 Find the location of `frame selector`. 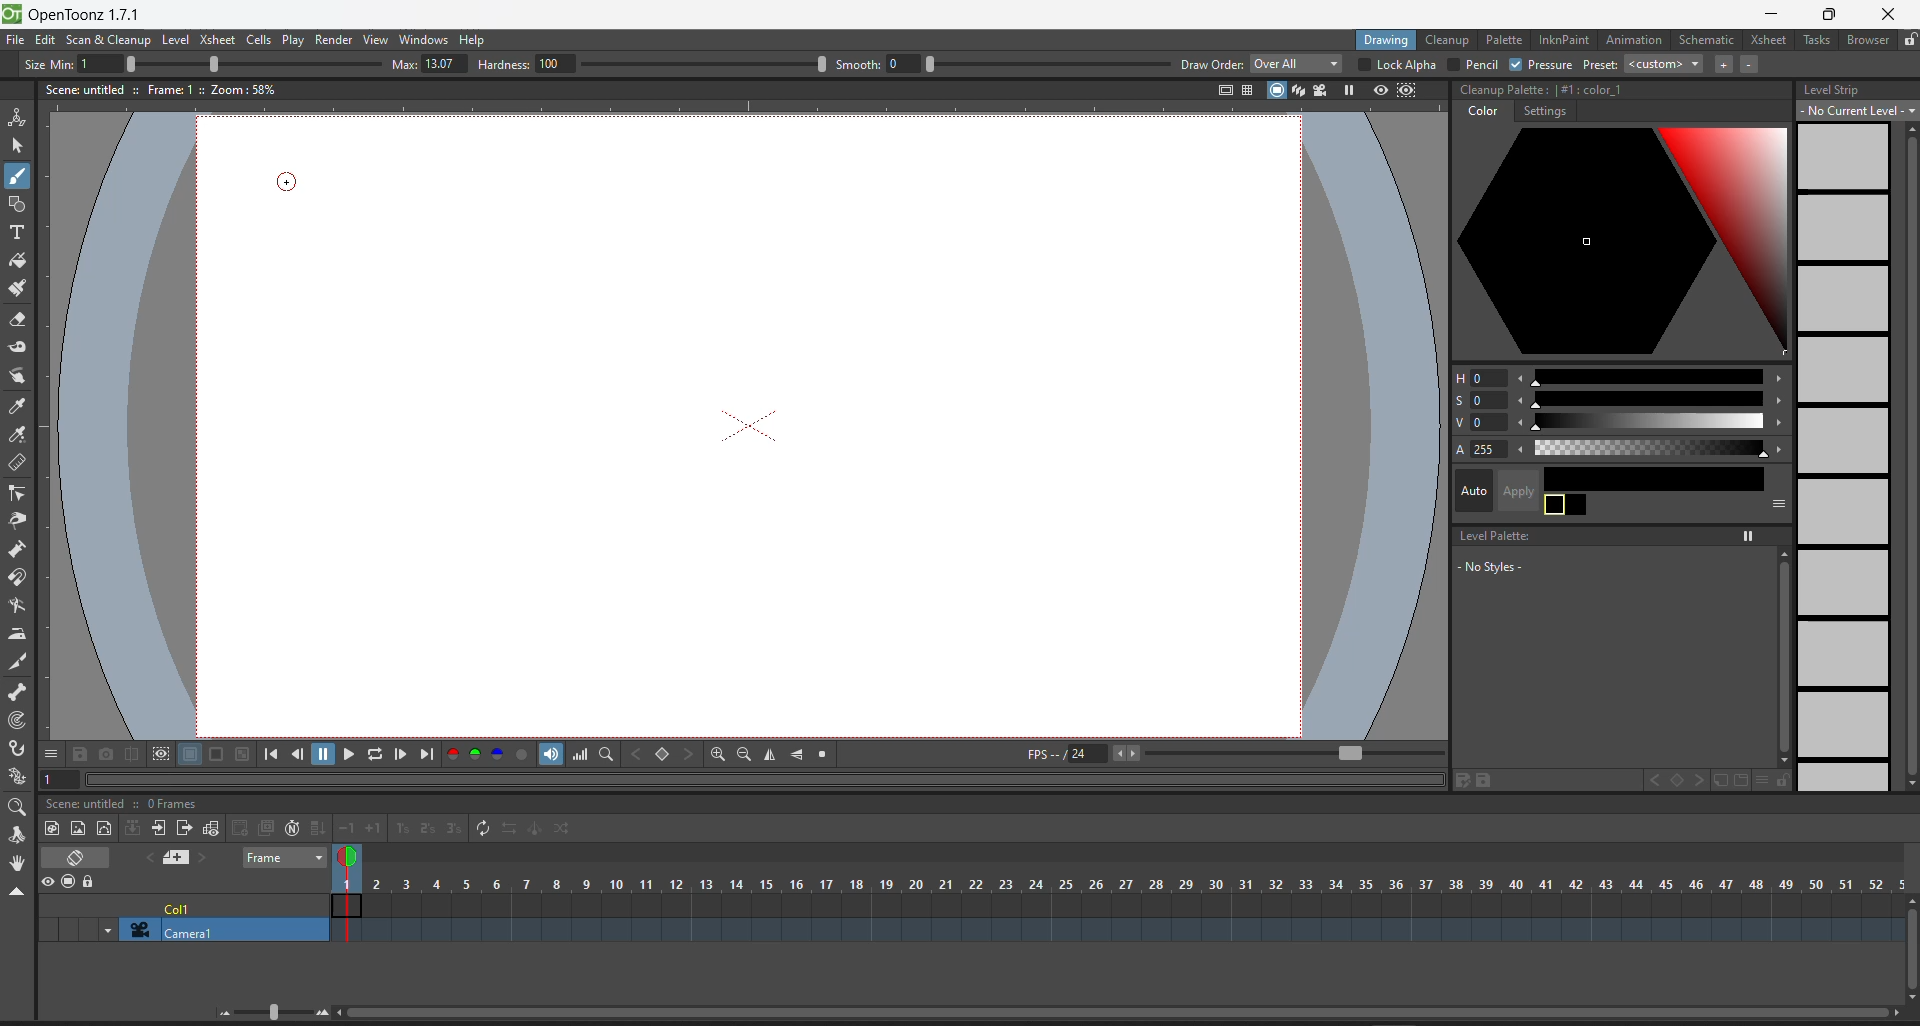

frame selector is located at coordinates (282, 857).